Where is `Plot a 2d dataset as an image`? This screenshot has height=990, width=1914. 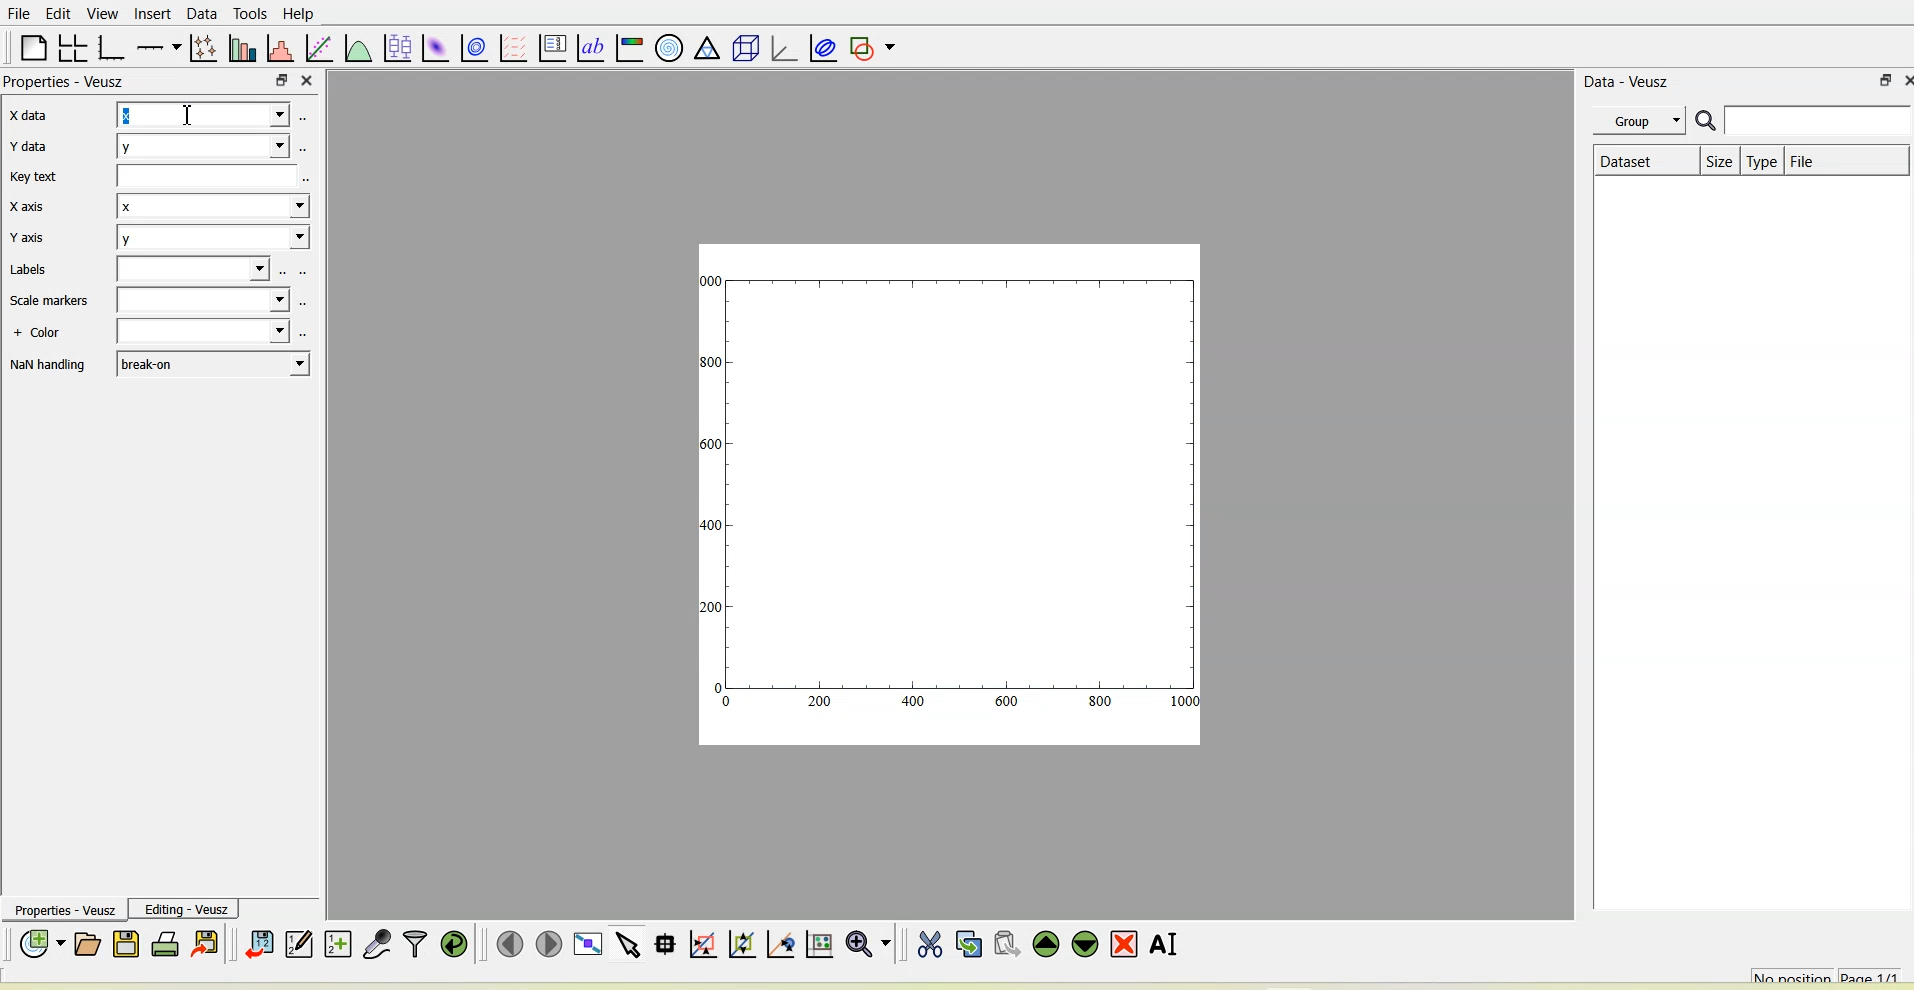 Plot a 2d dataset as an image is located at coordinates (435, 46).